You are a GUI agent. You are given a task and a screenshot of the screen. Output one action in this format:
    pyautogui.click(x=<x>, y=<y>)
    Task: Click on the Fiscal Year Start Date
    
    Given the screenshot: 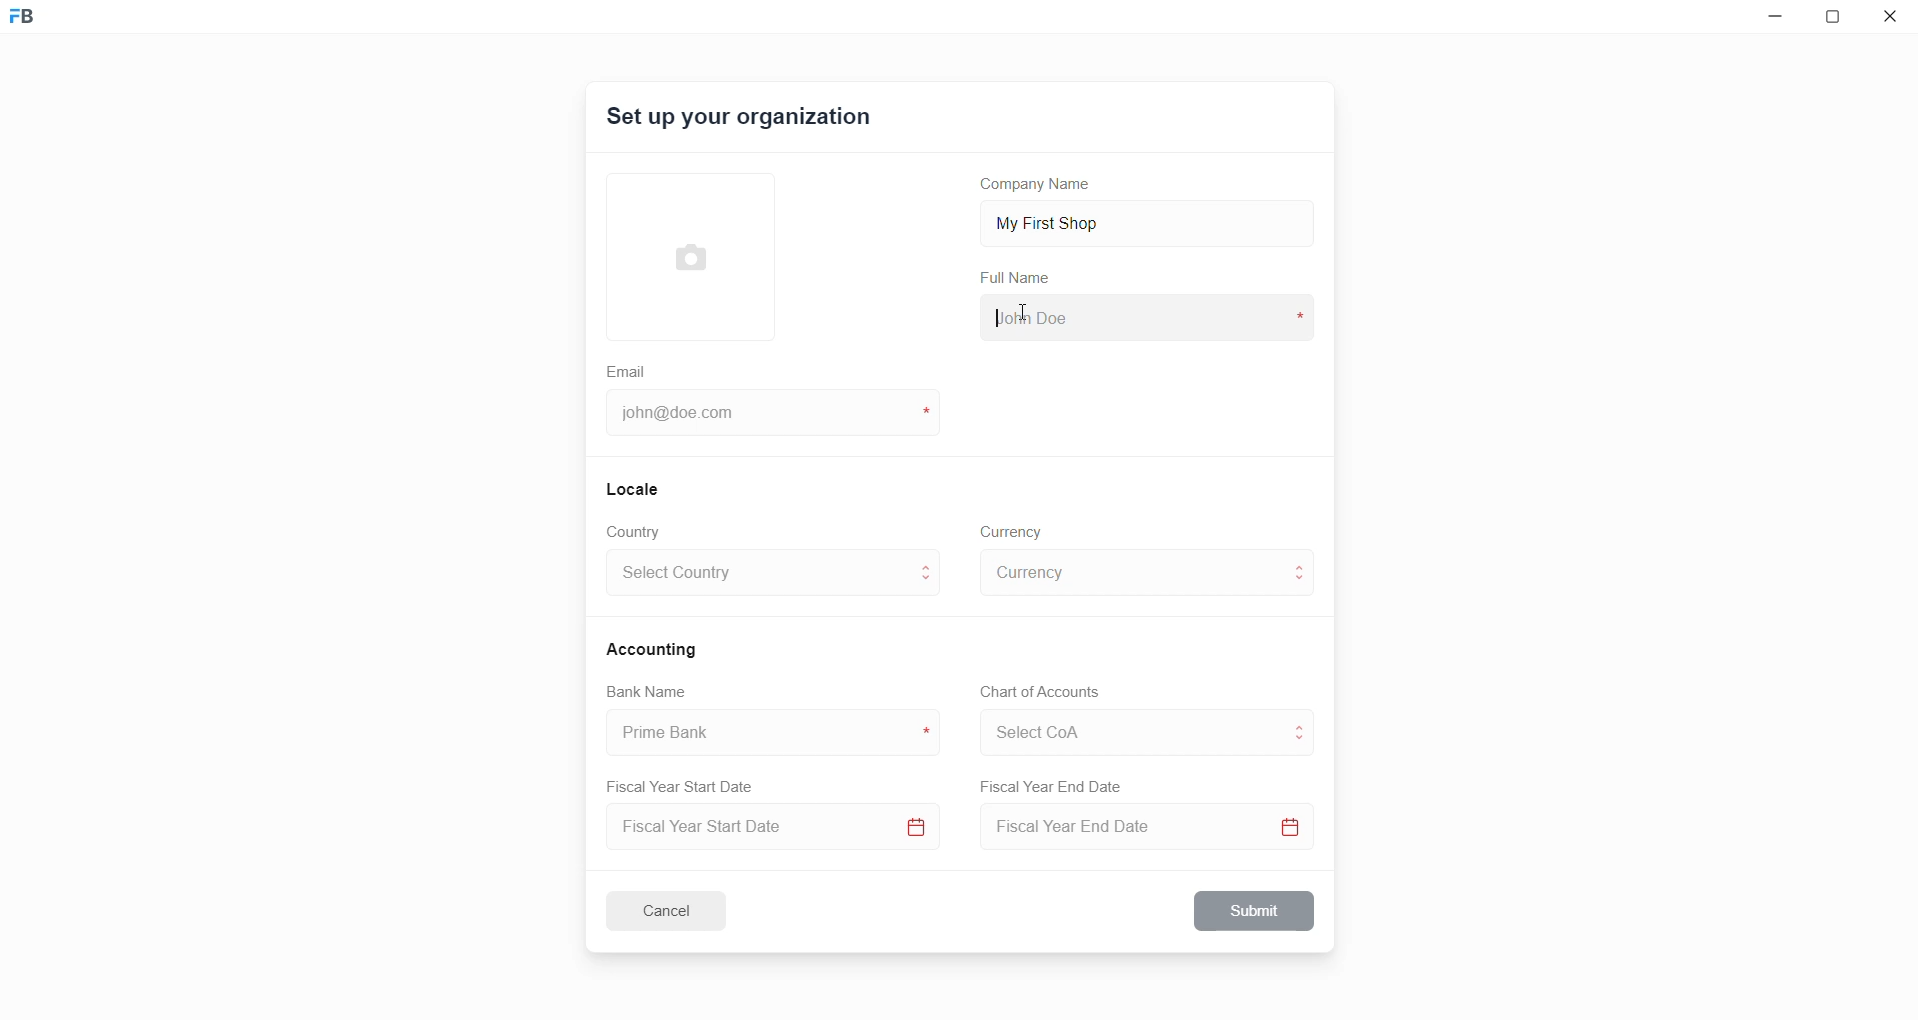 What is the action you would take?
    pyautogui.click(x=687, y=783)
    